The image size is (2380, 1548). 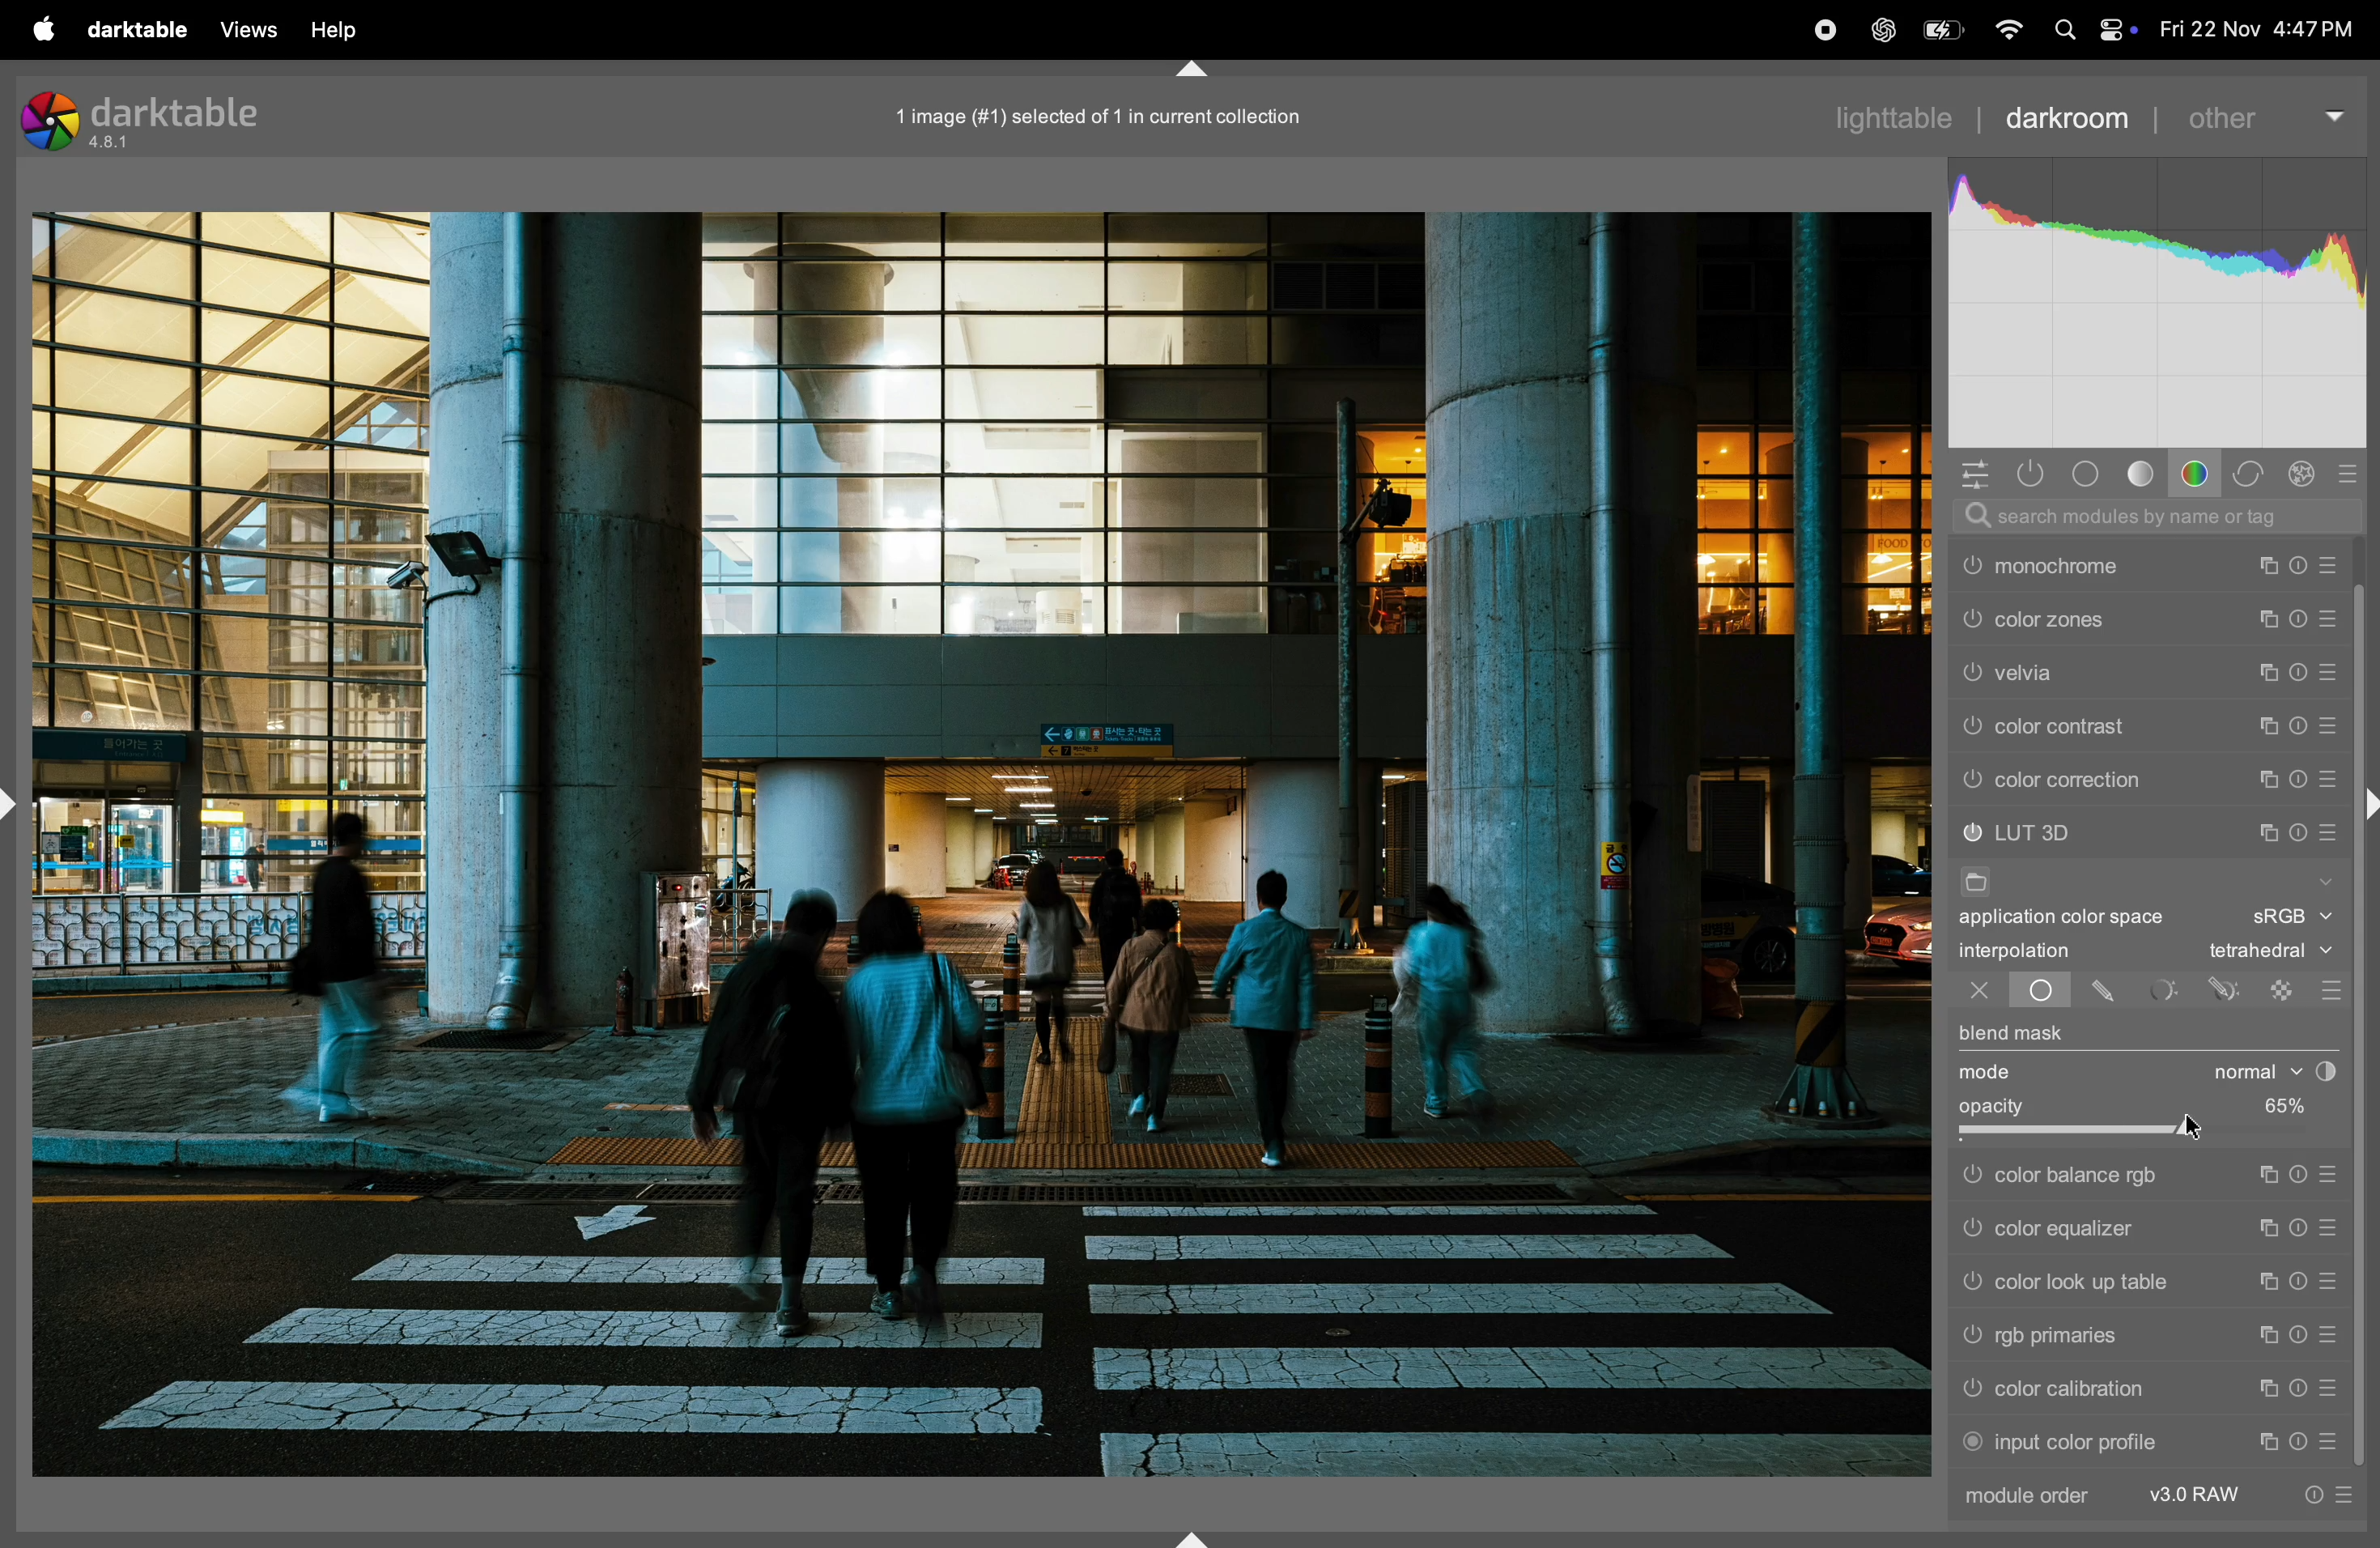 I want to click on effect, so click(x=2305, y=474).